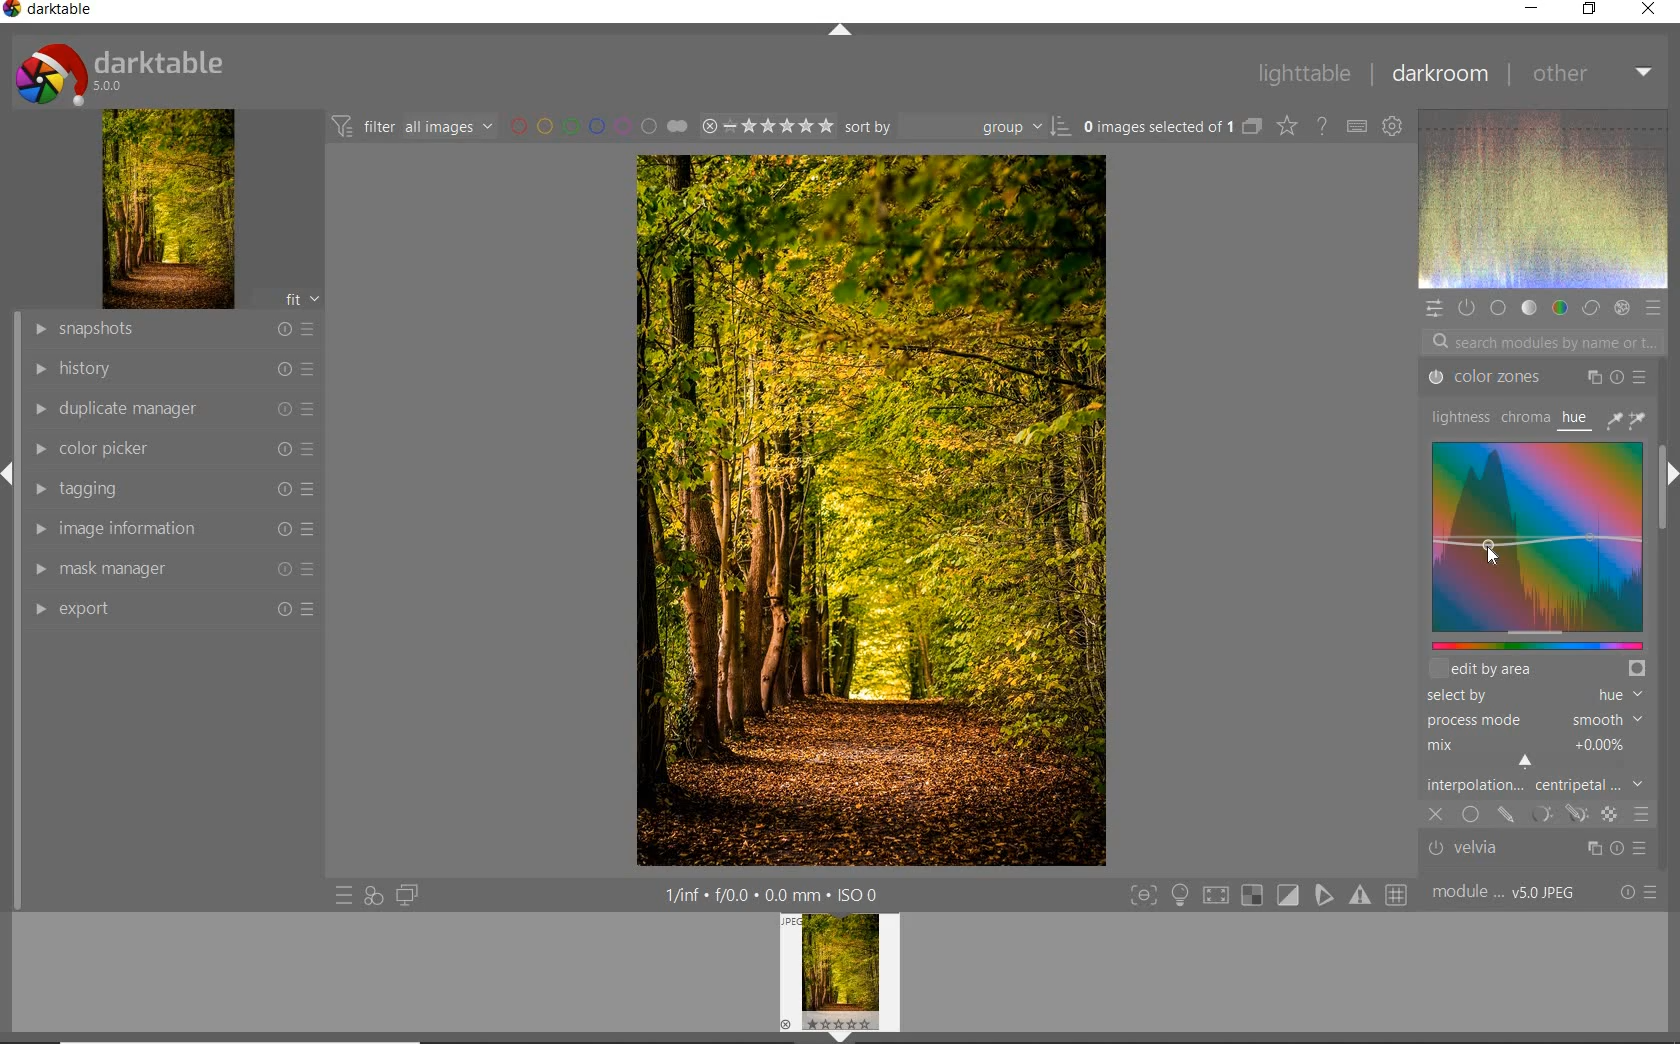  I want to click on TAGGING, so click(172, 490).